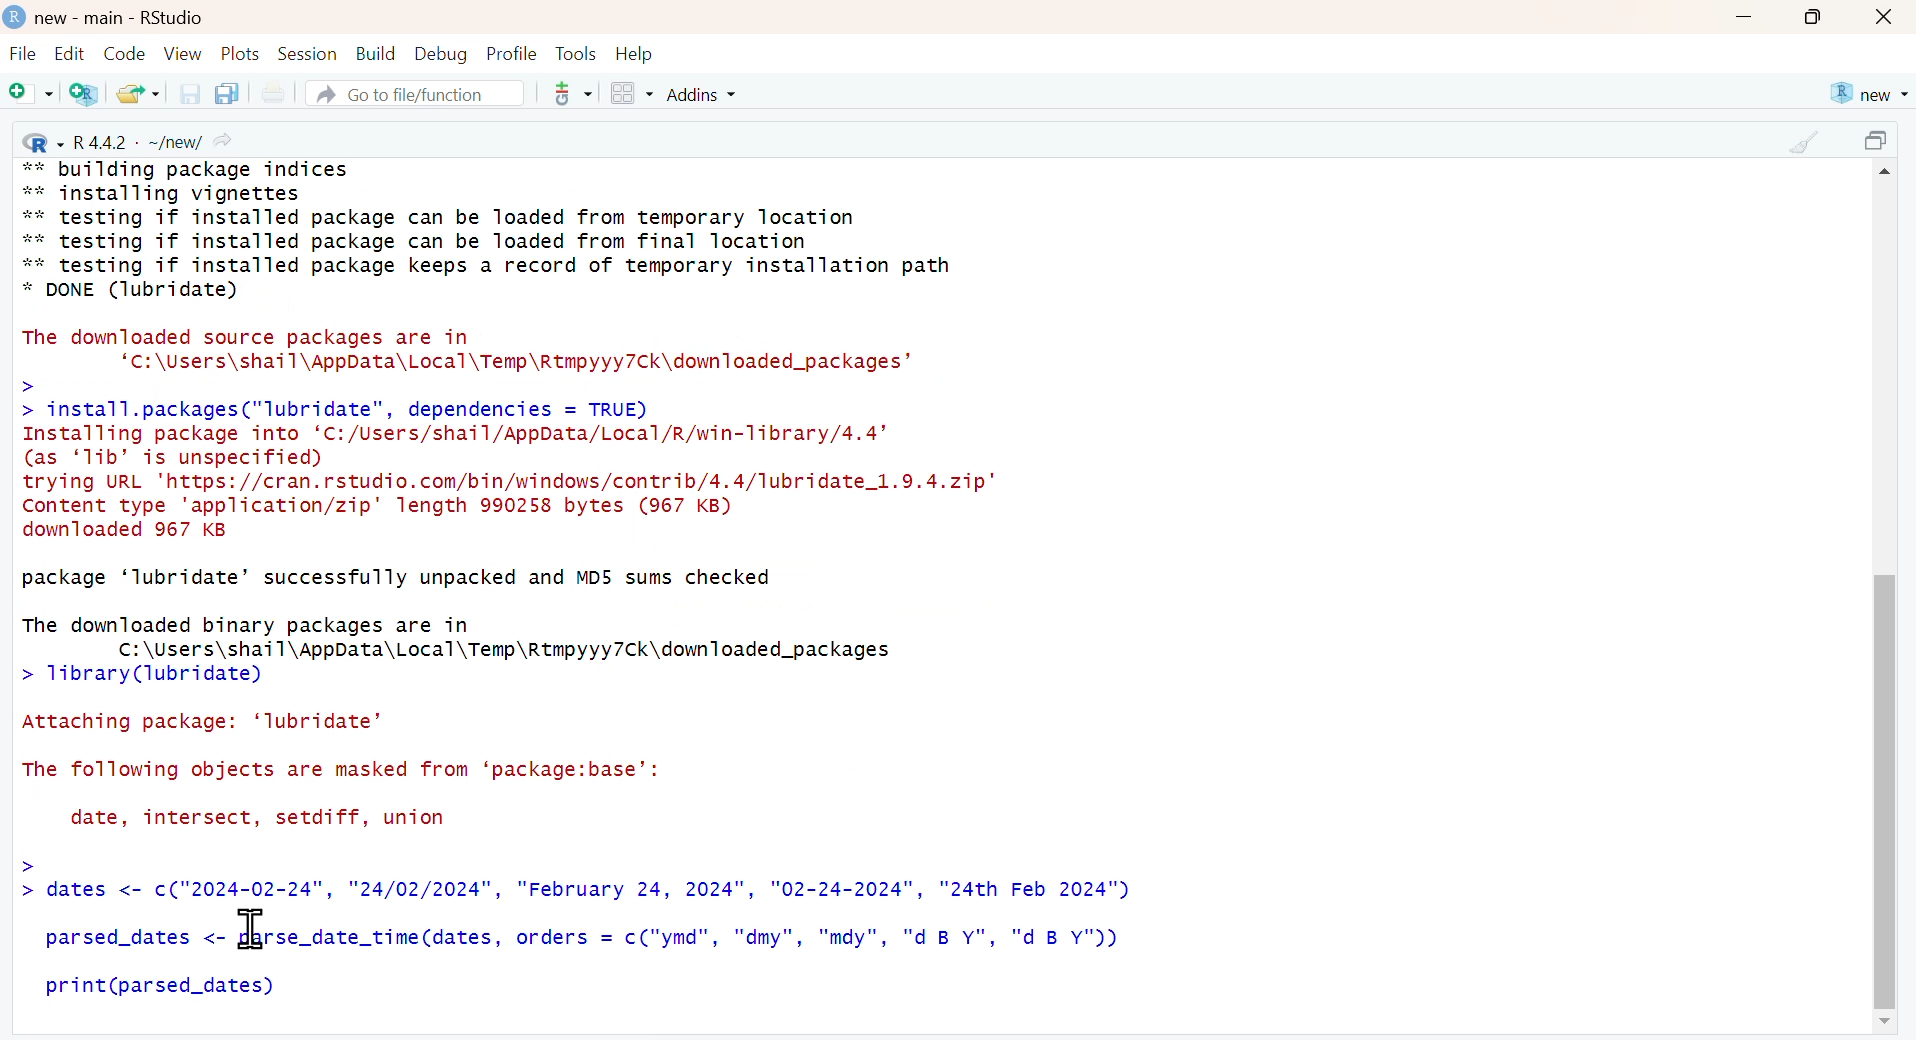  Describe the element at coordinates (1814, 17) in the screenshot. I see `maximize` at that location.